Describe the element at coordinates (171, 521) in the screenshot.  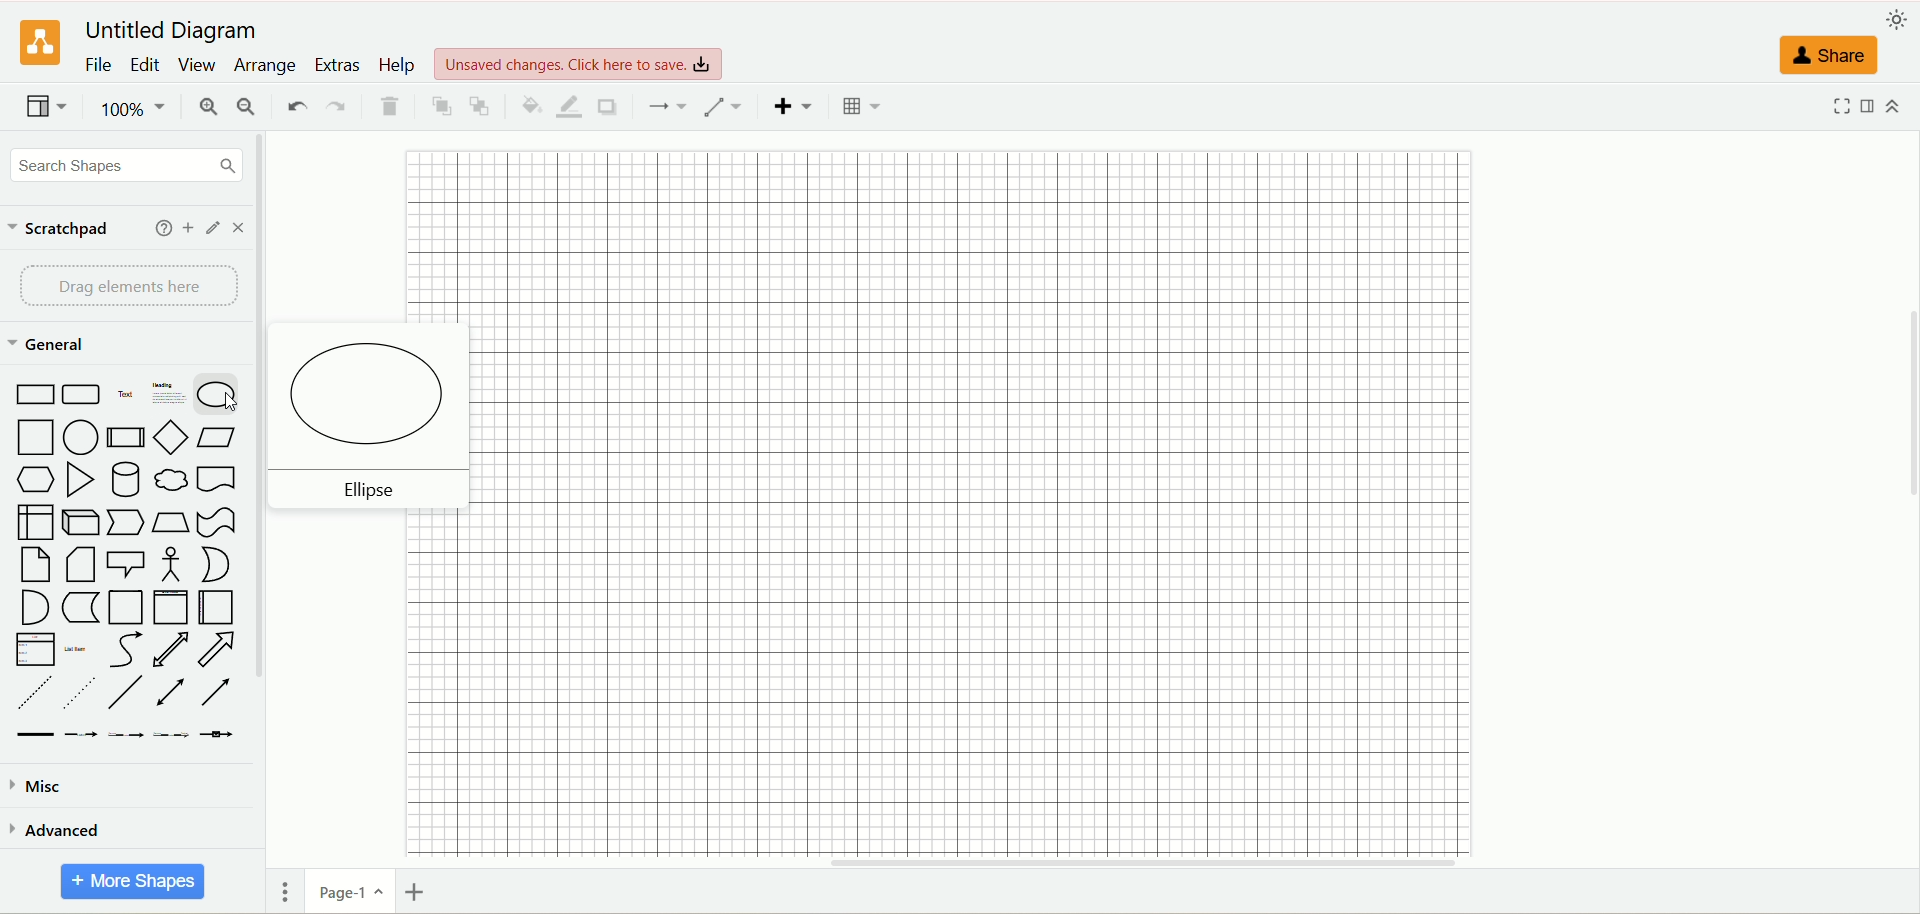
I see `trapezoid` at that location.